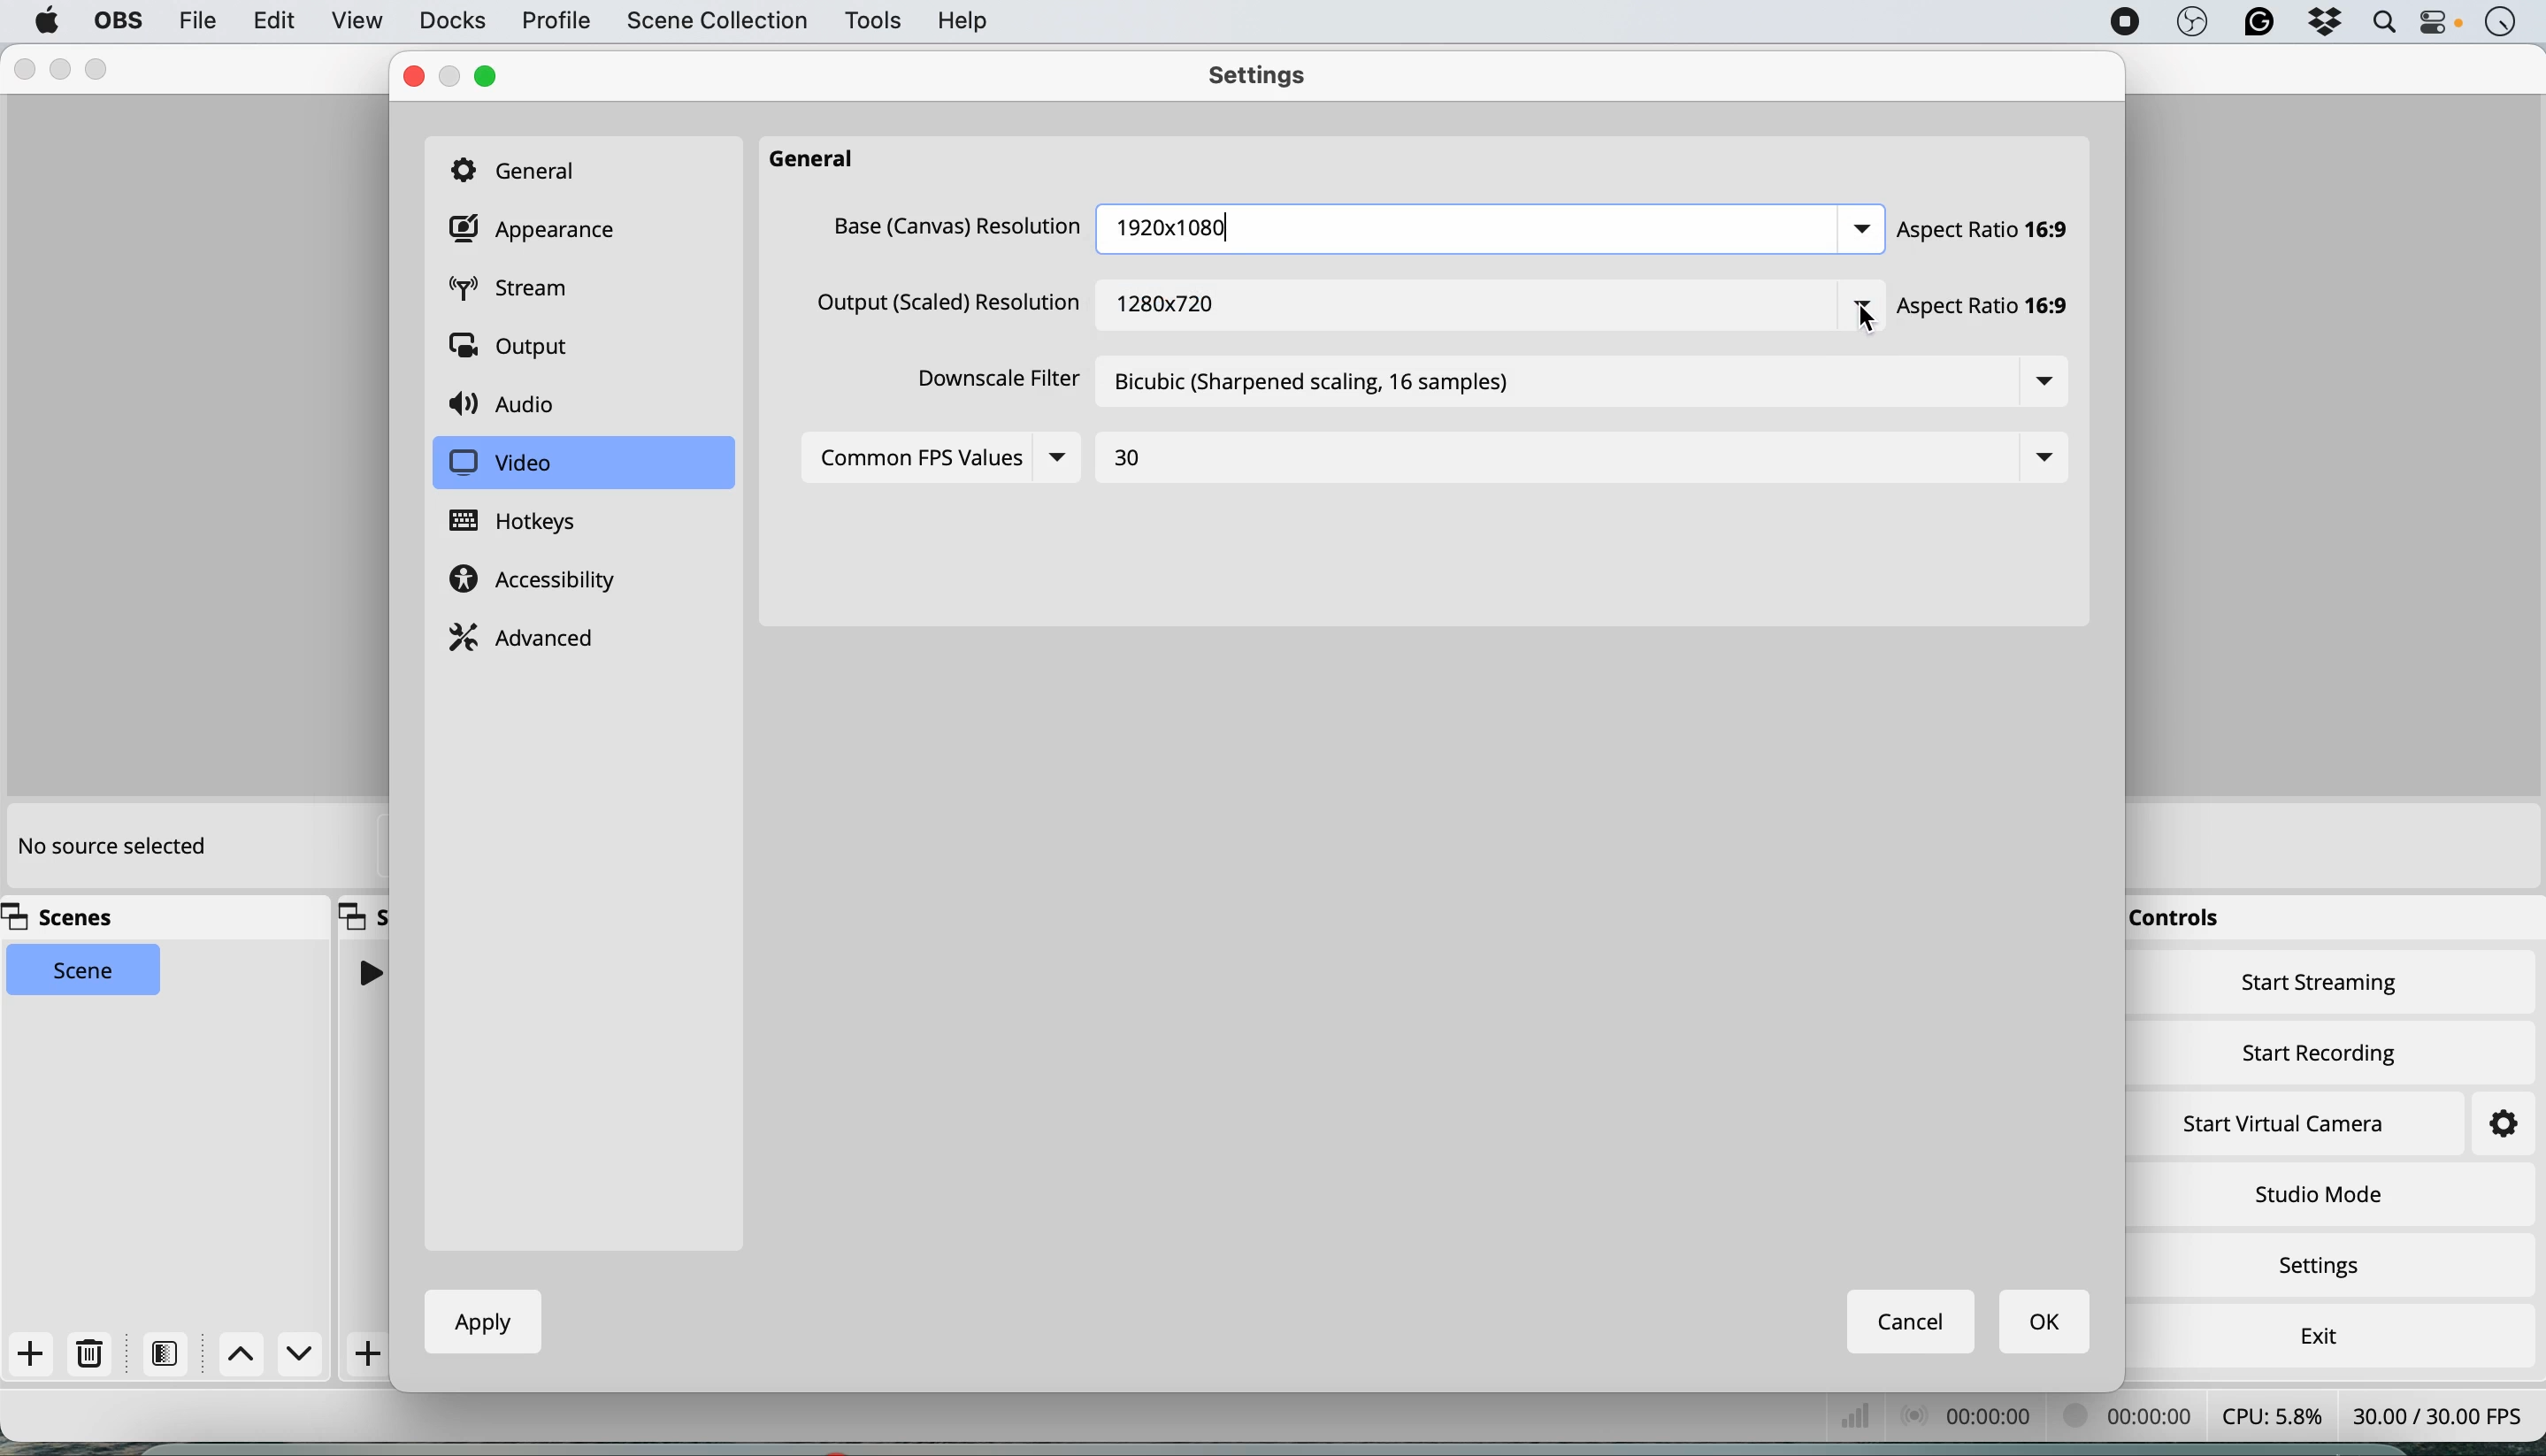  What do you see at coordinates (1998, 311) in the screenshot?
I see `aspect ratio` at bounding box center [1998, 311].